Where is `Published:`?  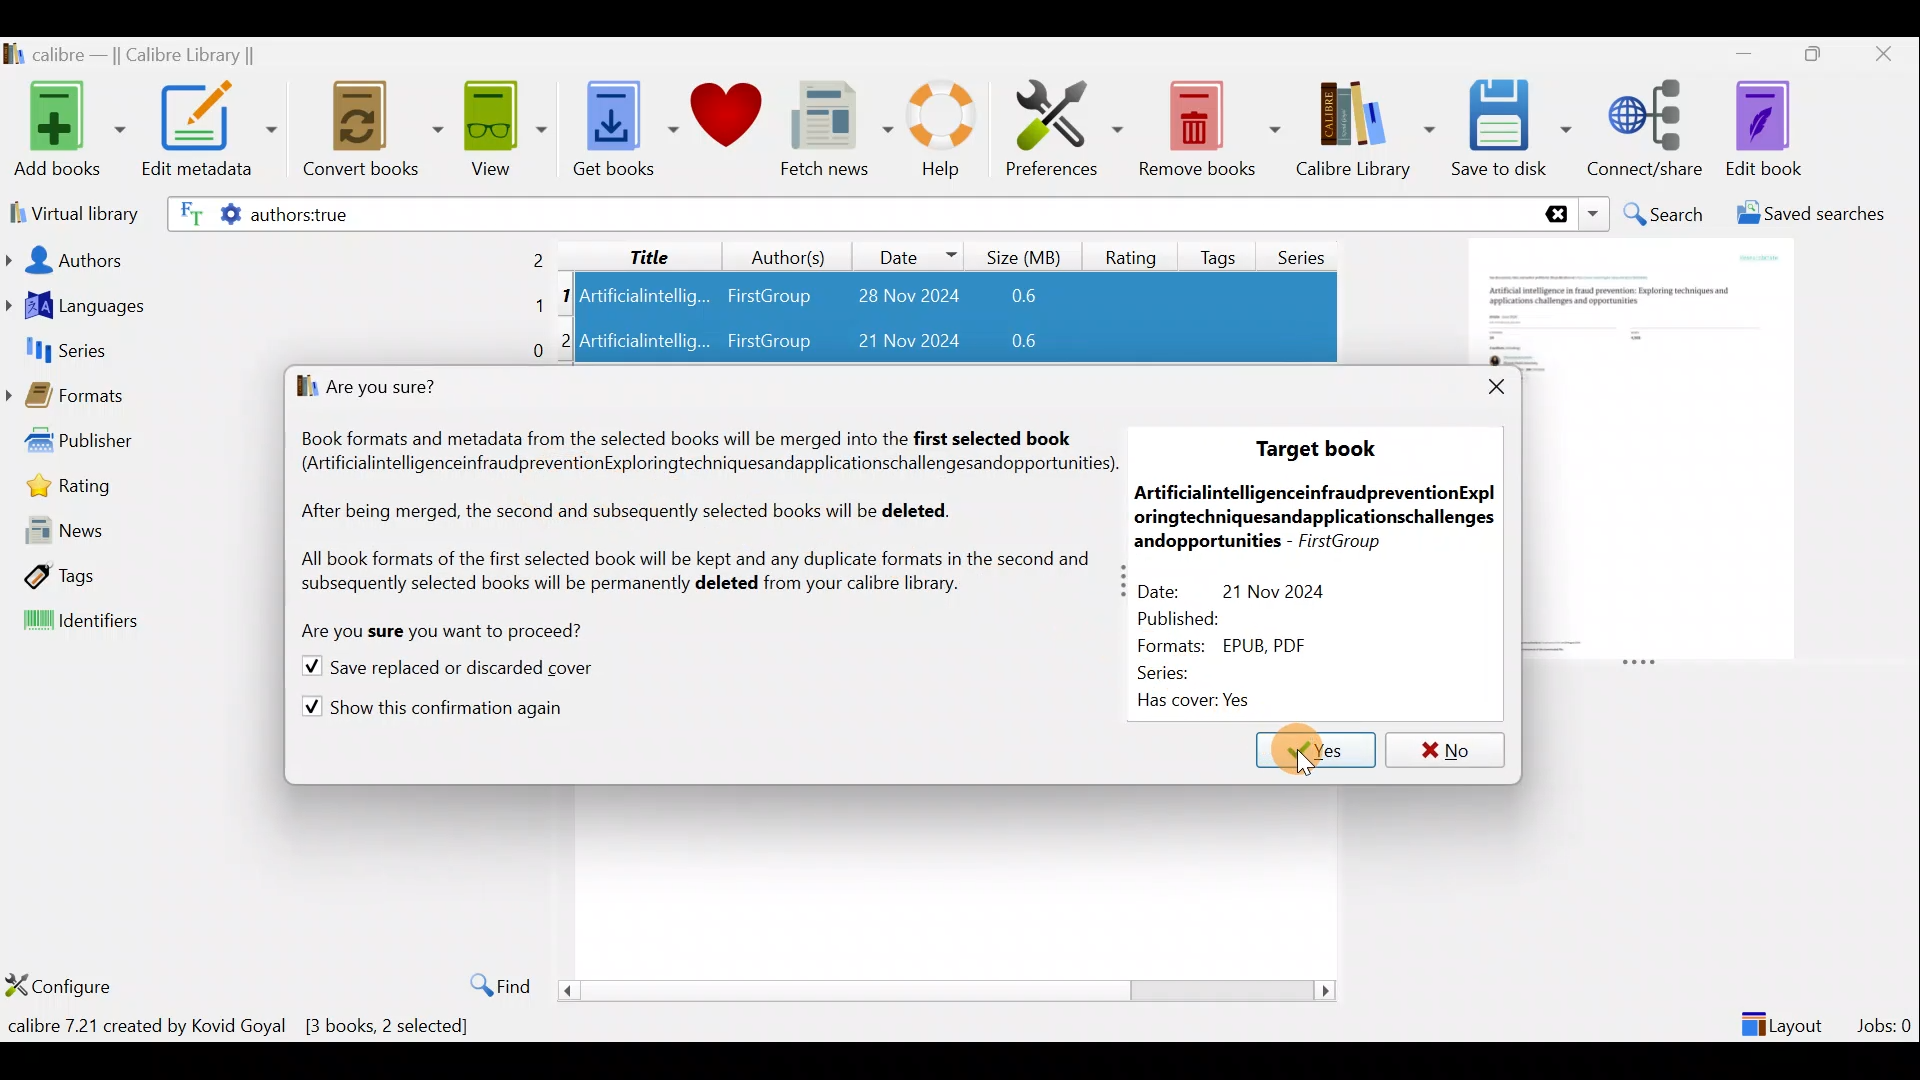 Published: is located at coordinates (1192, 617).